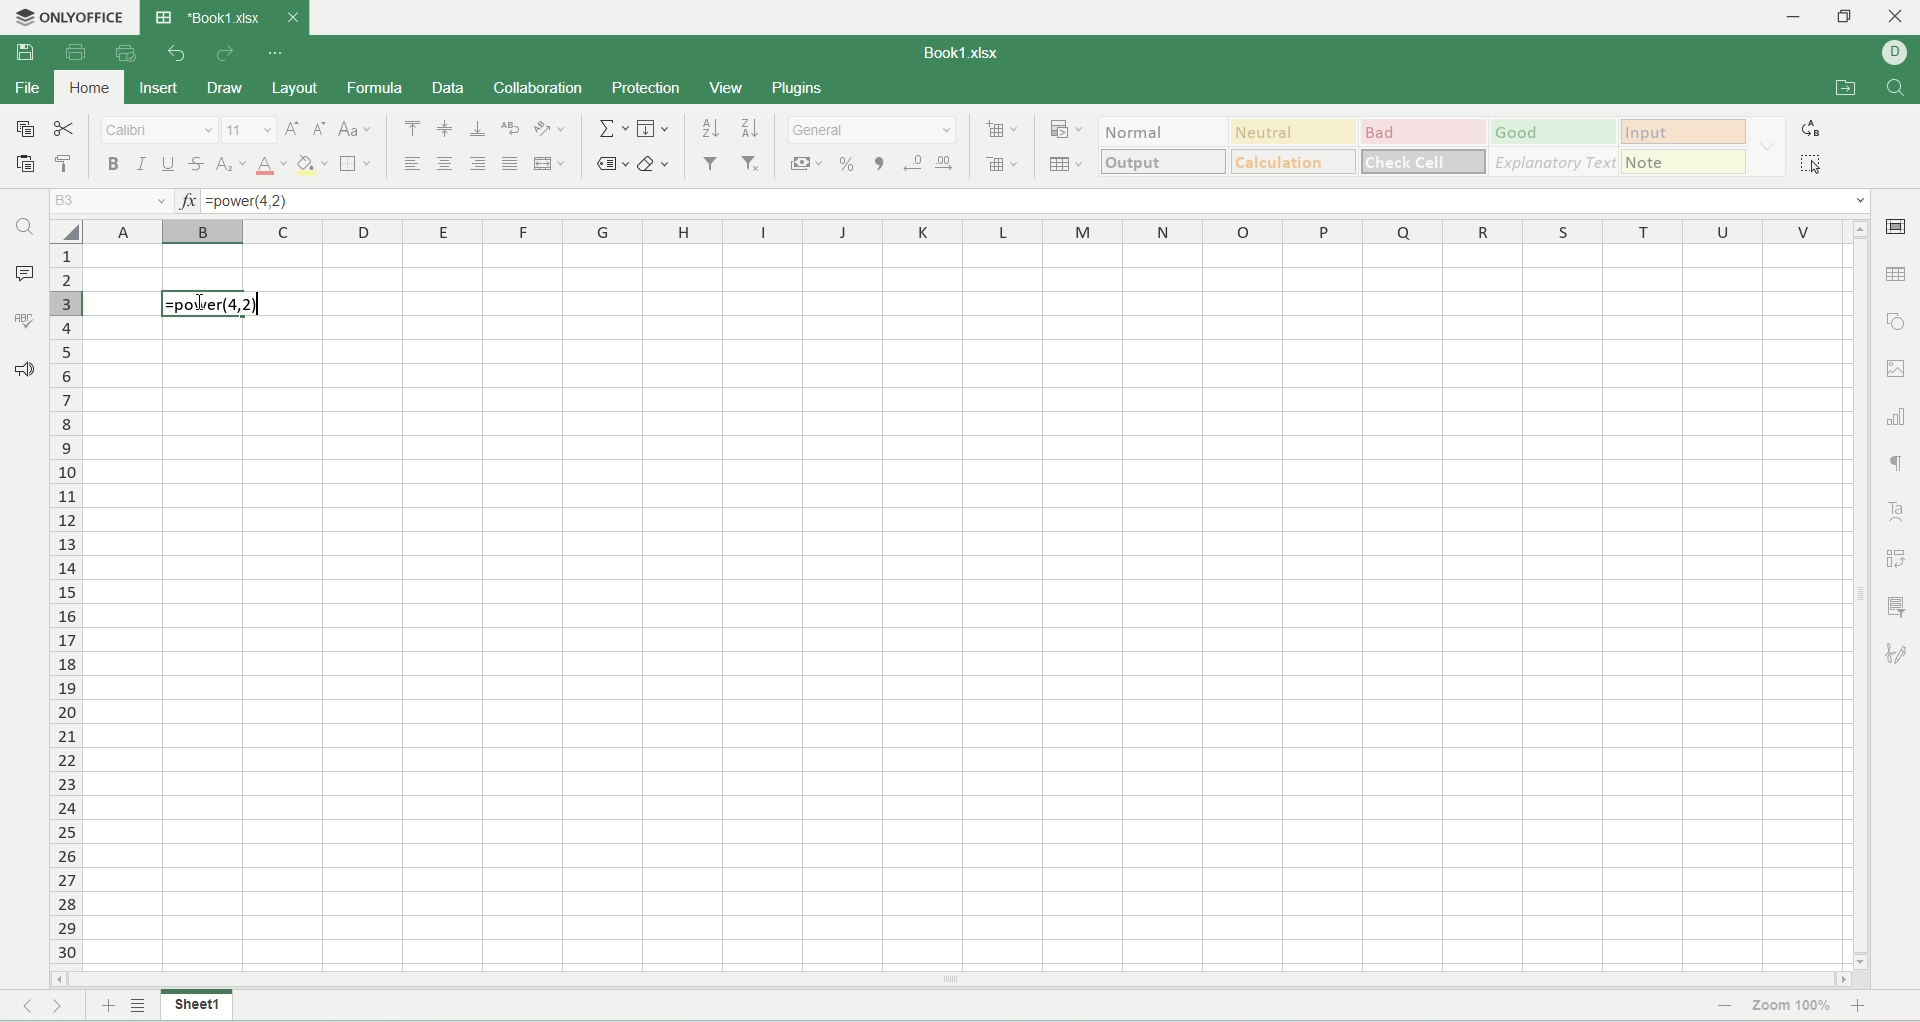  What do you see at coordinates (199, 166) in the screenshot?
I see `strikethrough` at bounding box center [199, 166].